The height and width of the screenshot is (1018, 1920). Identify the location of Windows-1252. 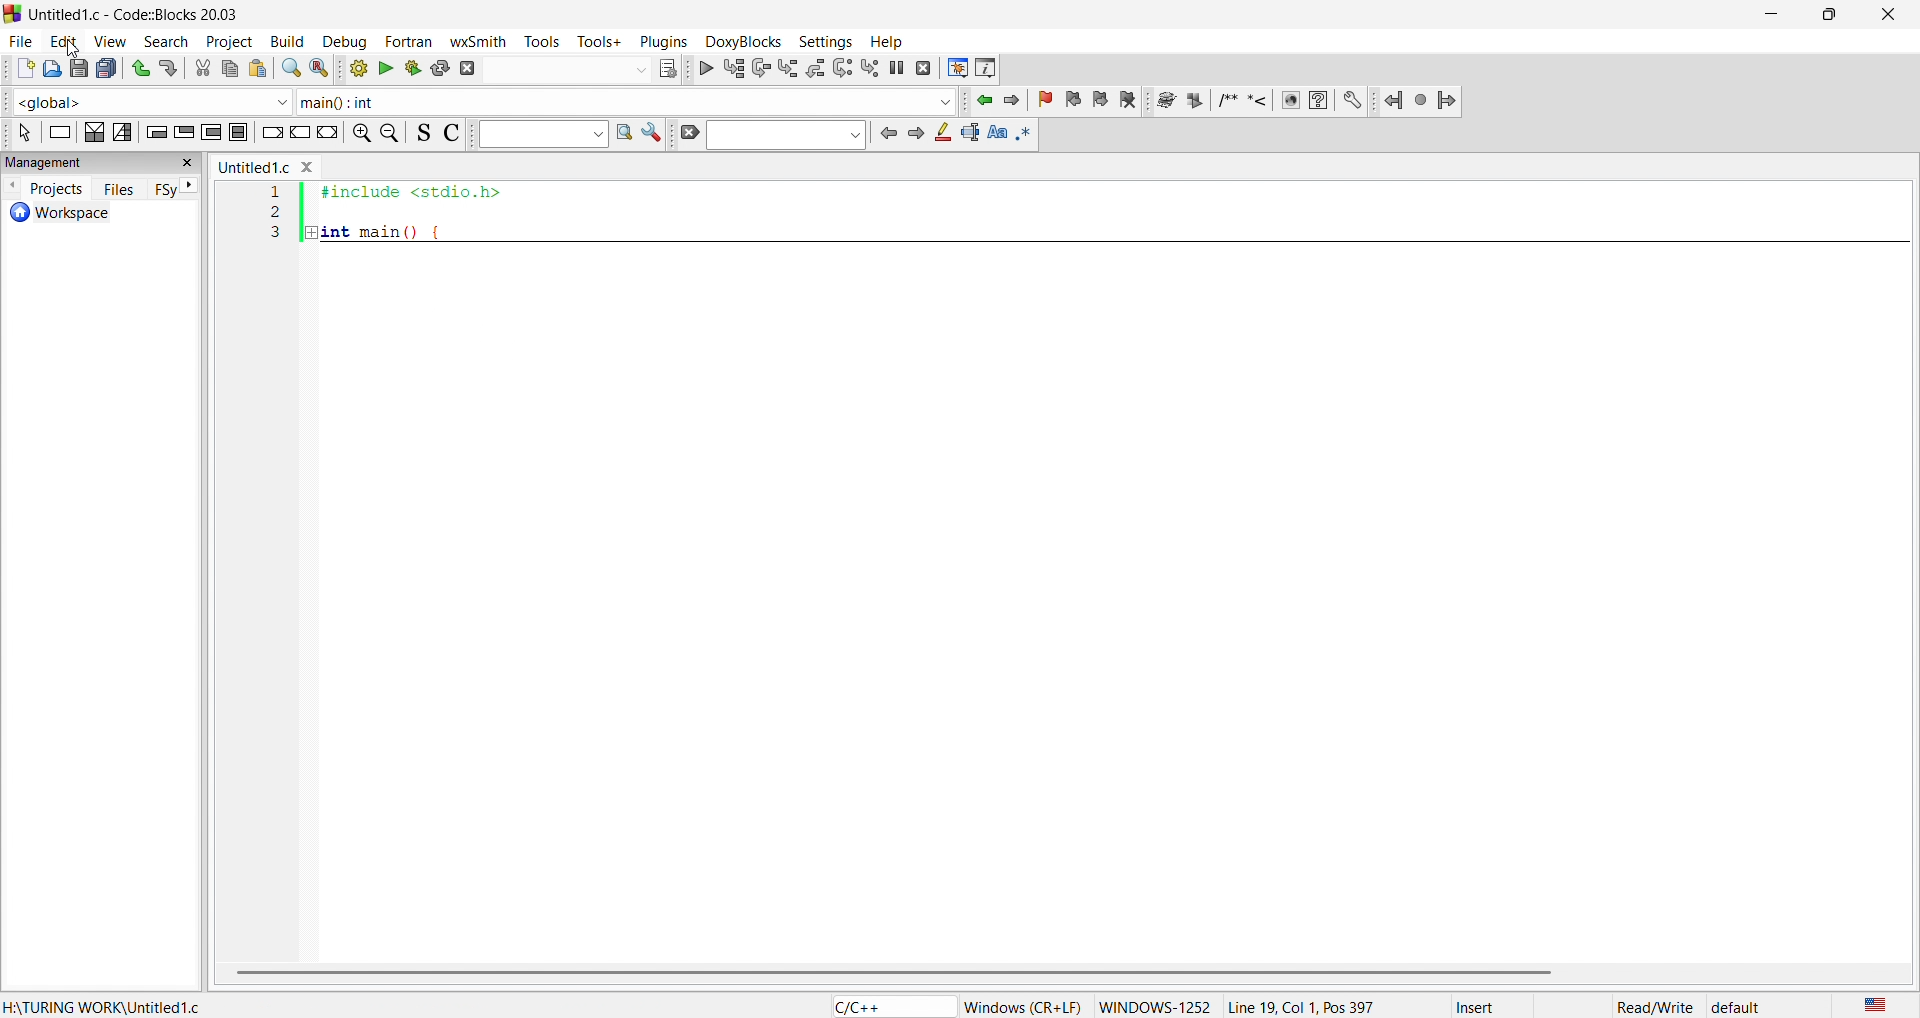
(1155, 1006).